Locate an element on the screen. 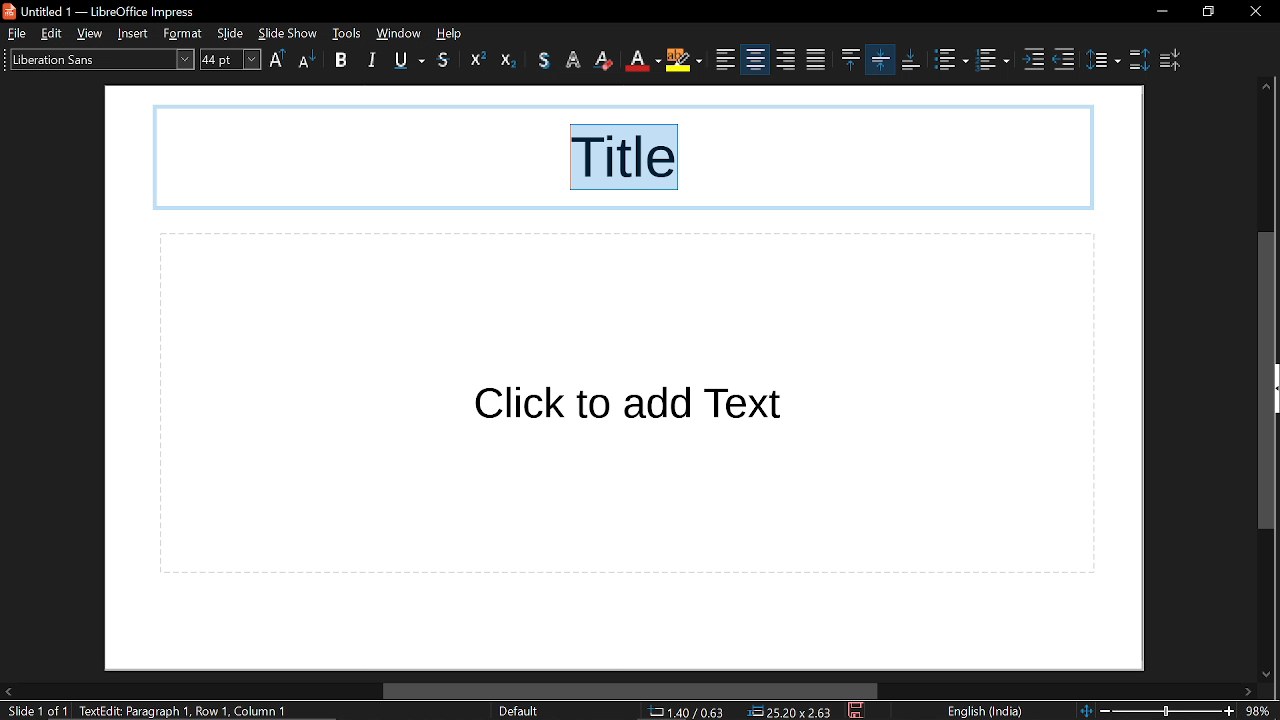  move right is located at coordinates (1247, 692).